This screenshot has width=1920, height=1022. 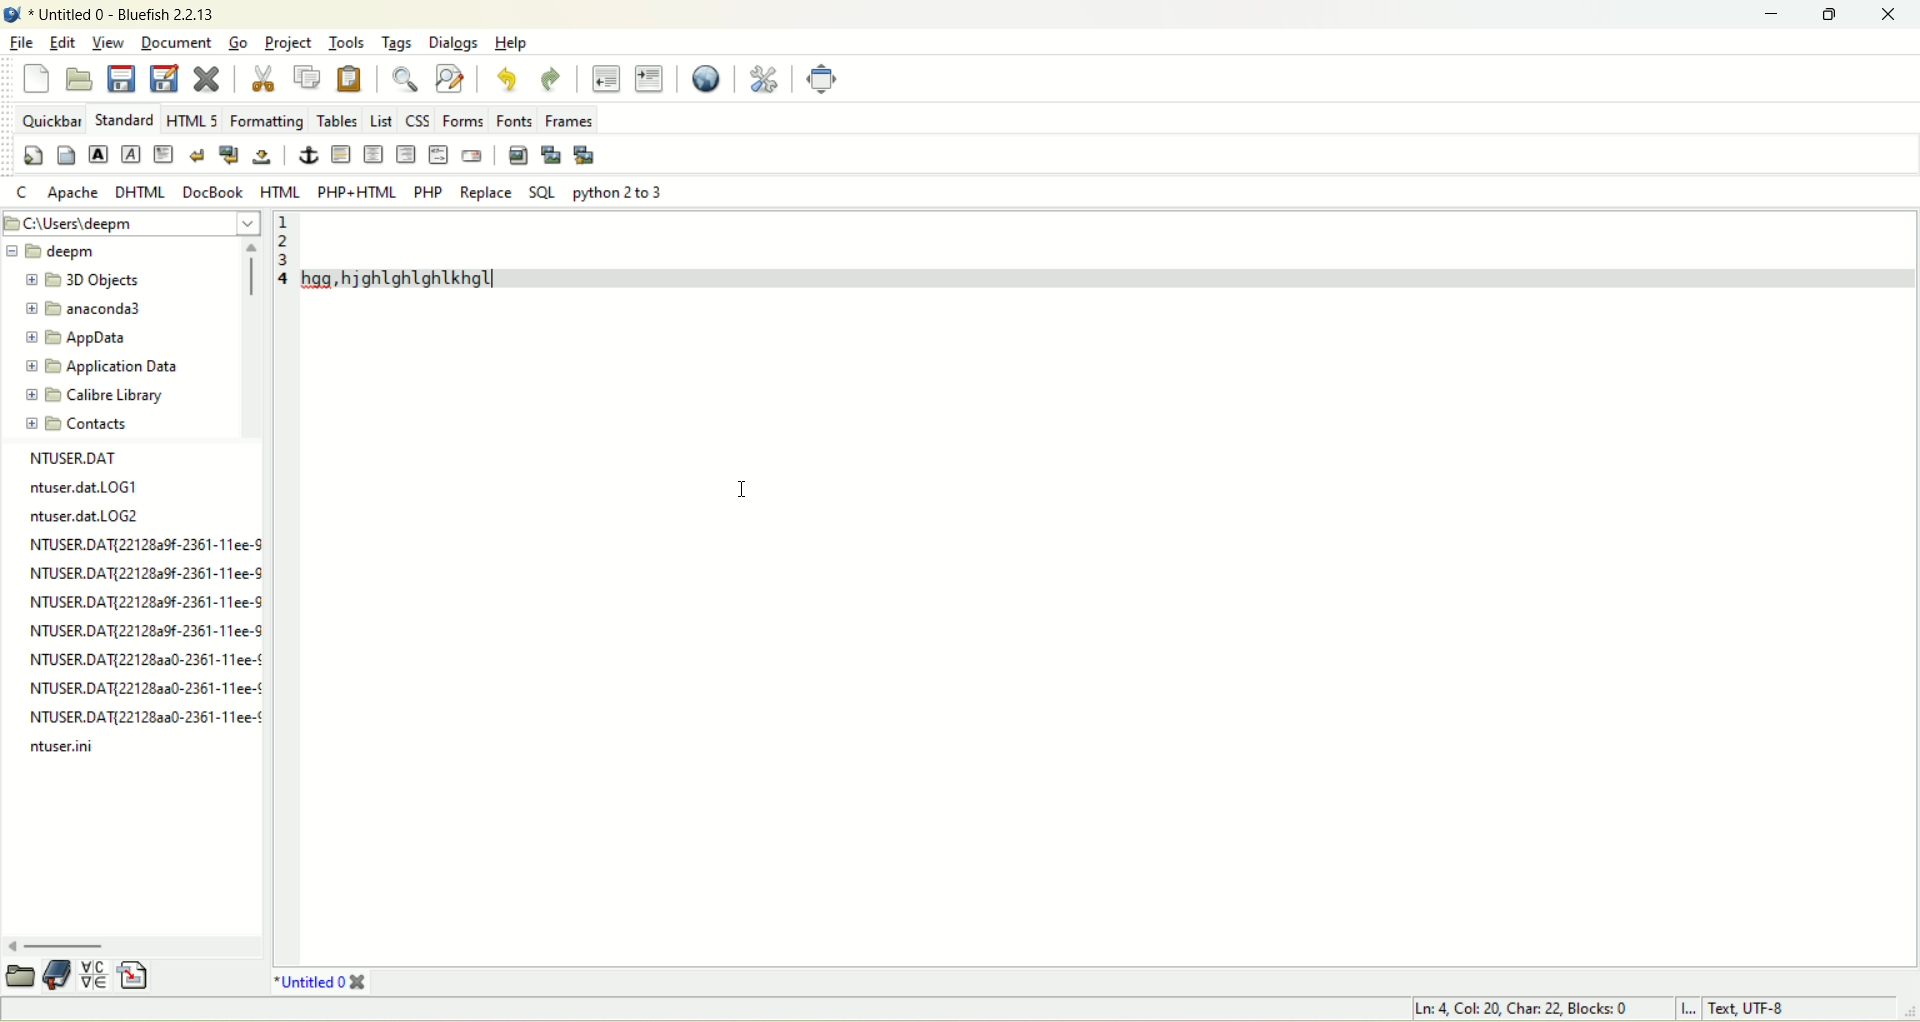 I want to click on dialogs, so click(x=454, y=44).